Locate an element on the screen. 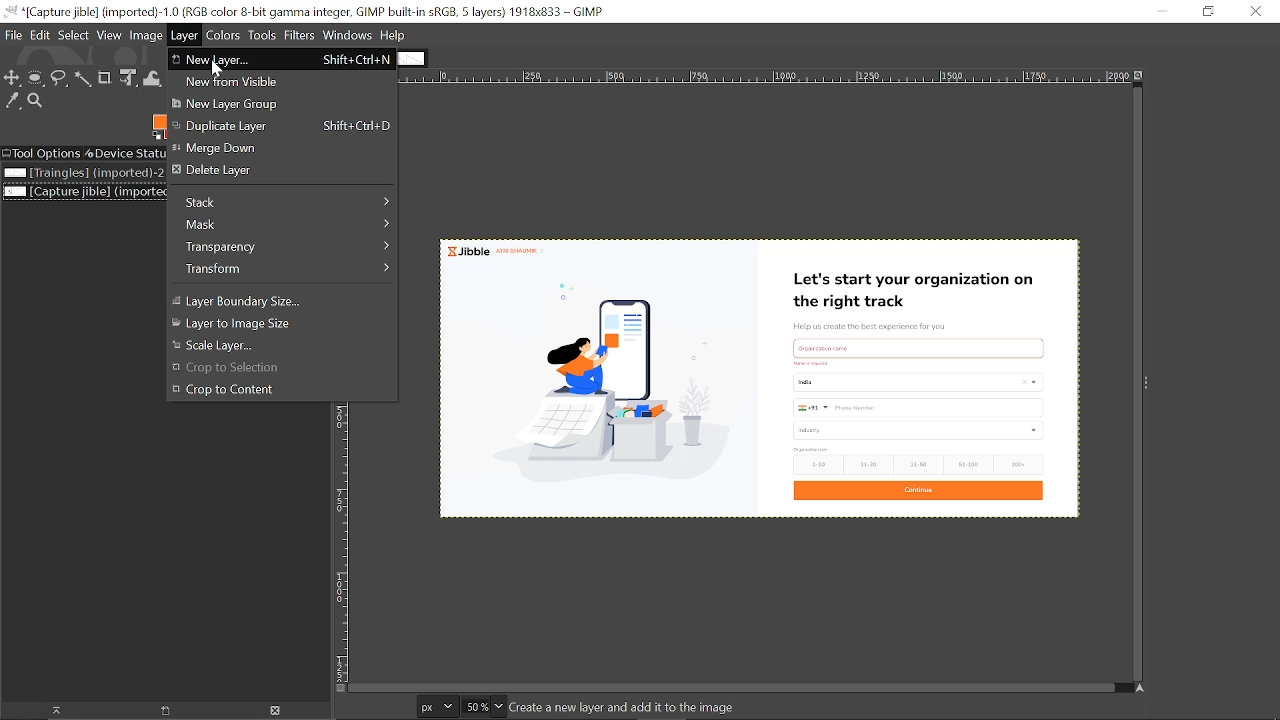  Filters is located at coordinates (302, 36).